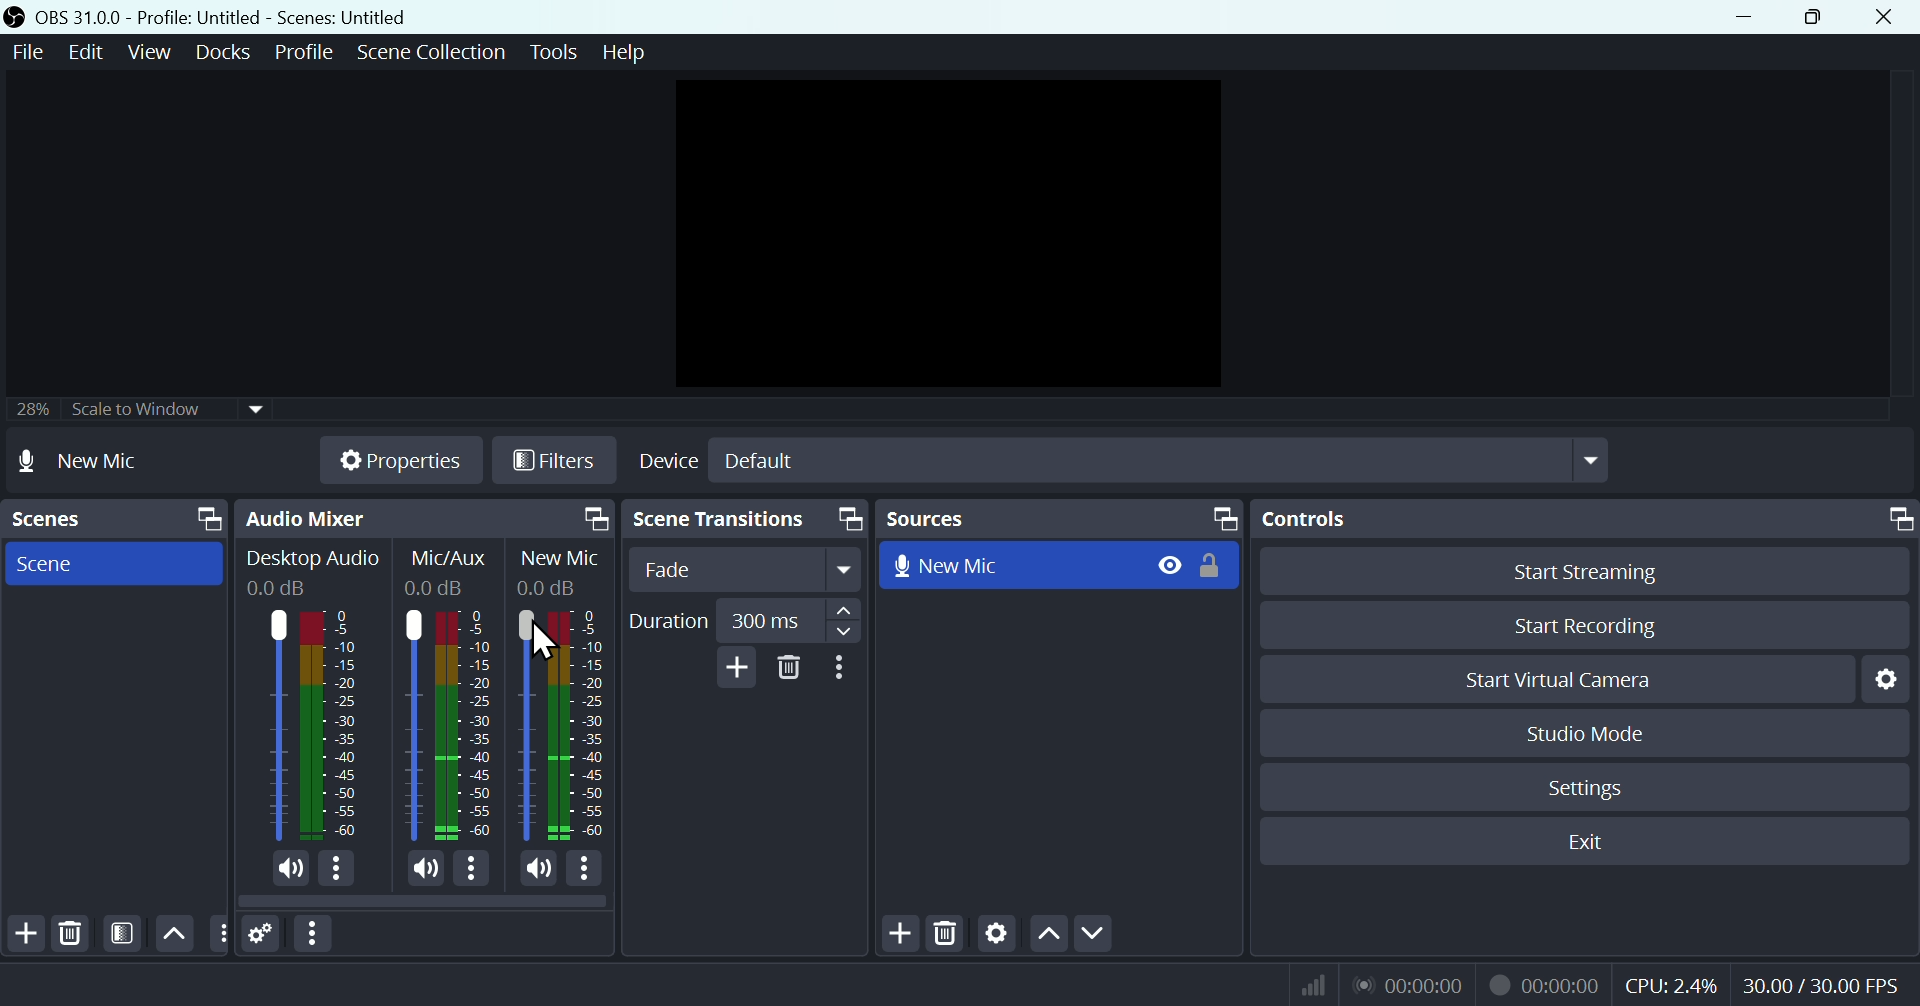 Image resolution: width=1920 pixels, height=1006 pixels. Describe the element at coordinates (1310, 983) in the screenshot. I see `Bitrate` at that location.